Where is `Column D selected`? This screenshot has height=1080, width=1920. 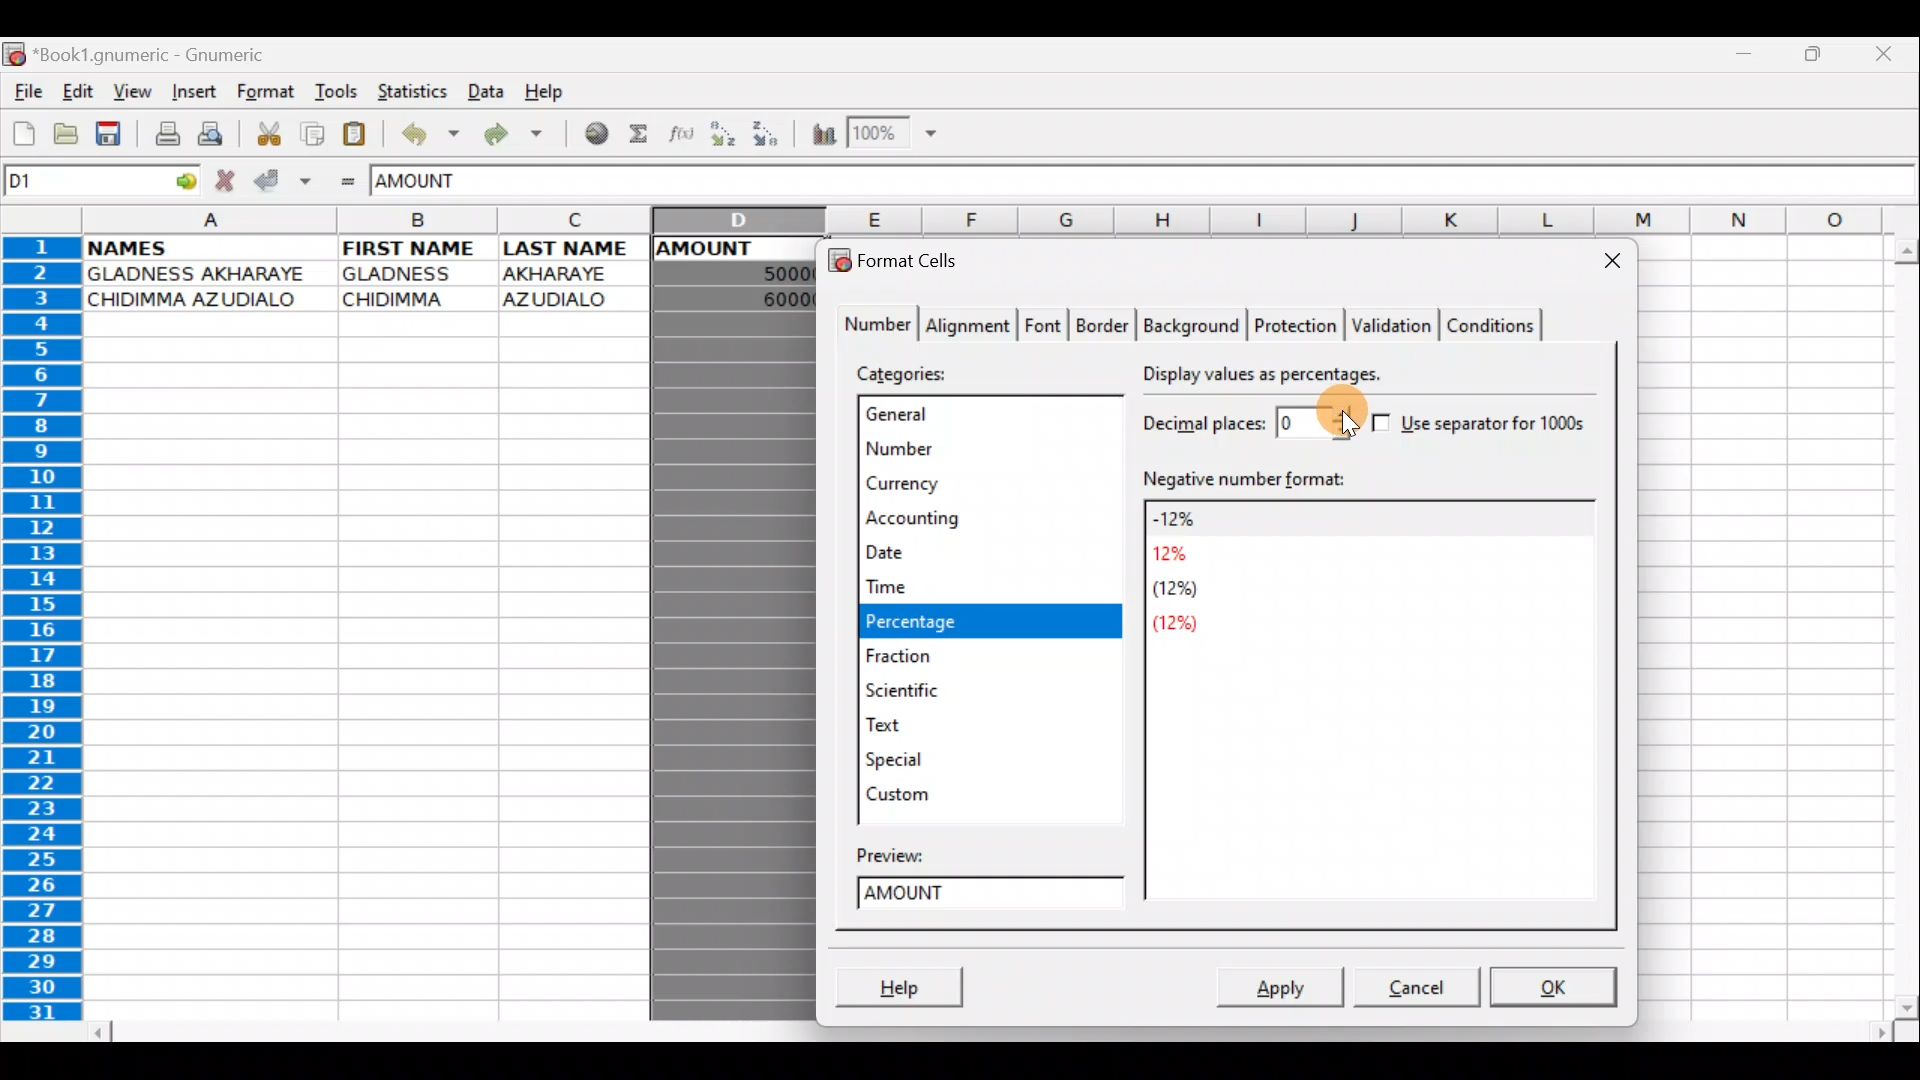
Column D selected is located at coordinates (734, 660).